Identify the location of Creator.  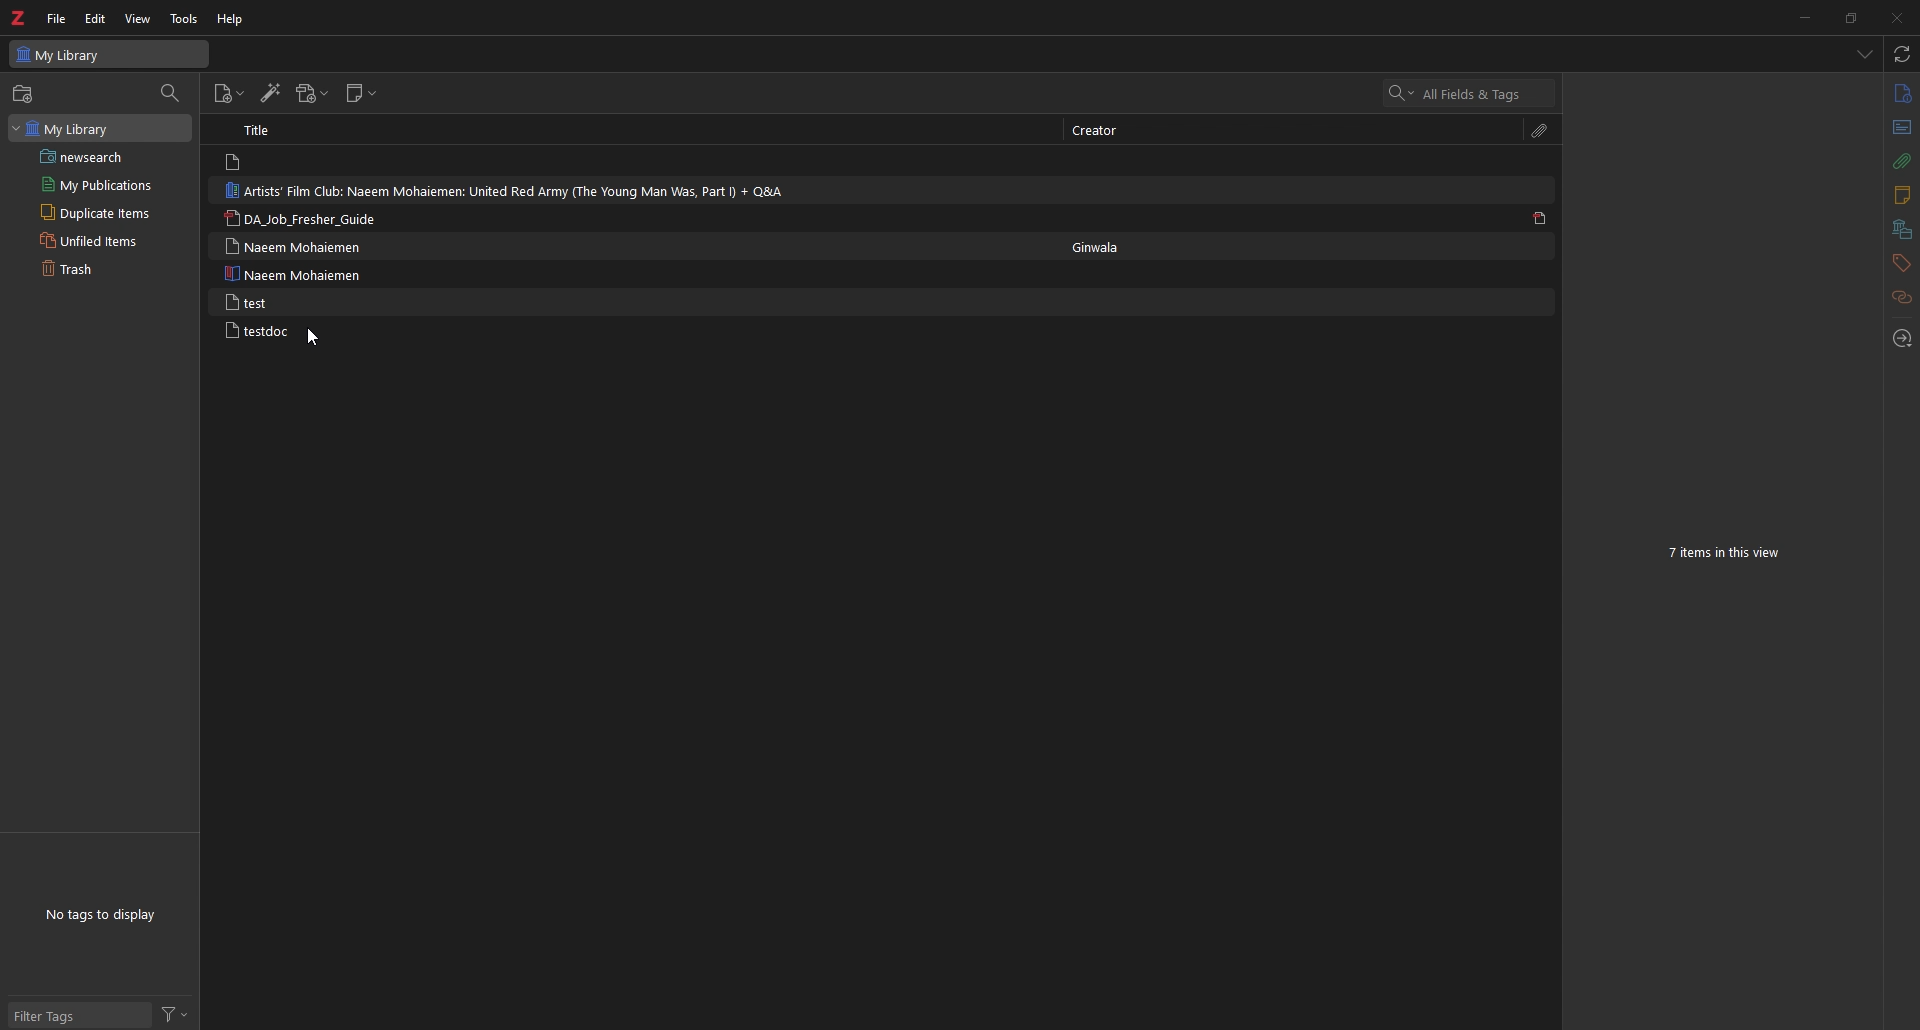
(1099, 132).